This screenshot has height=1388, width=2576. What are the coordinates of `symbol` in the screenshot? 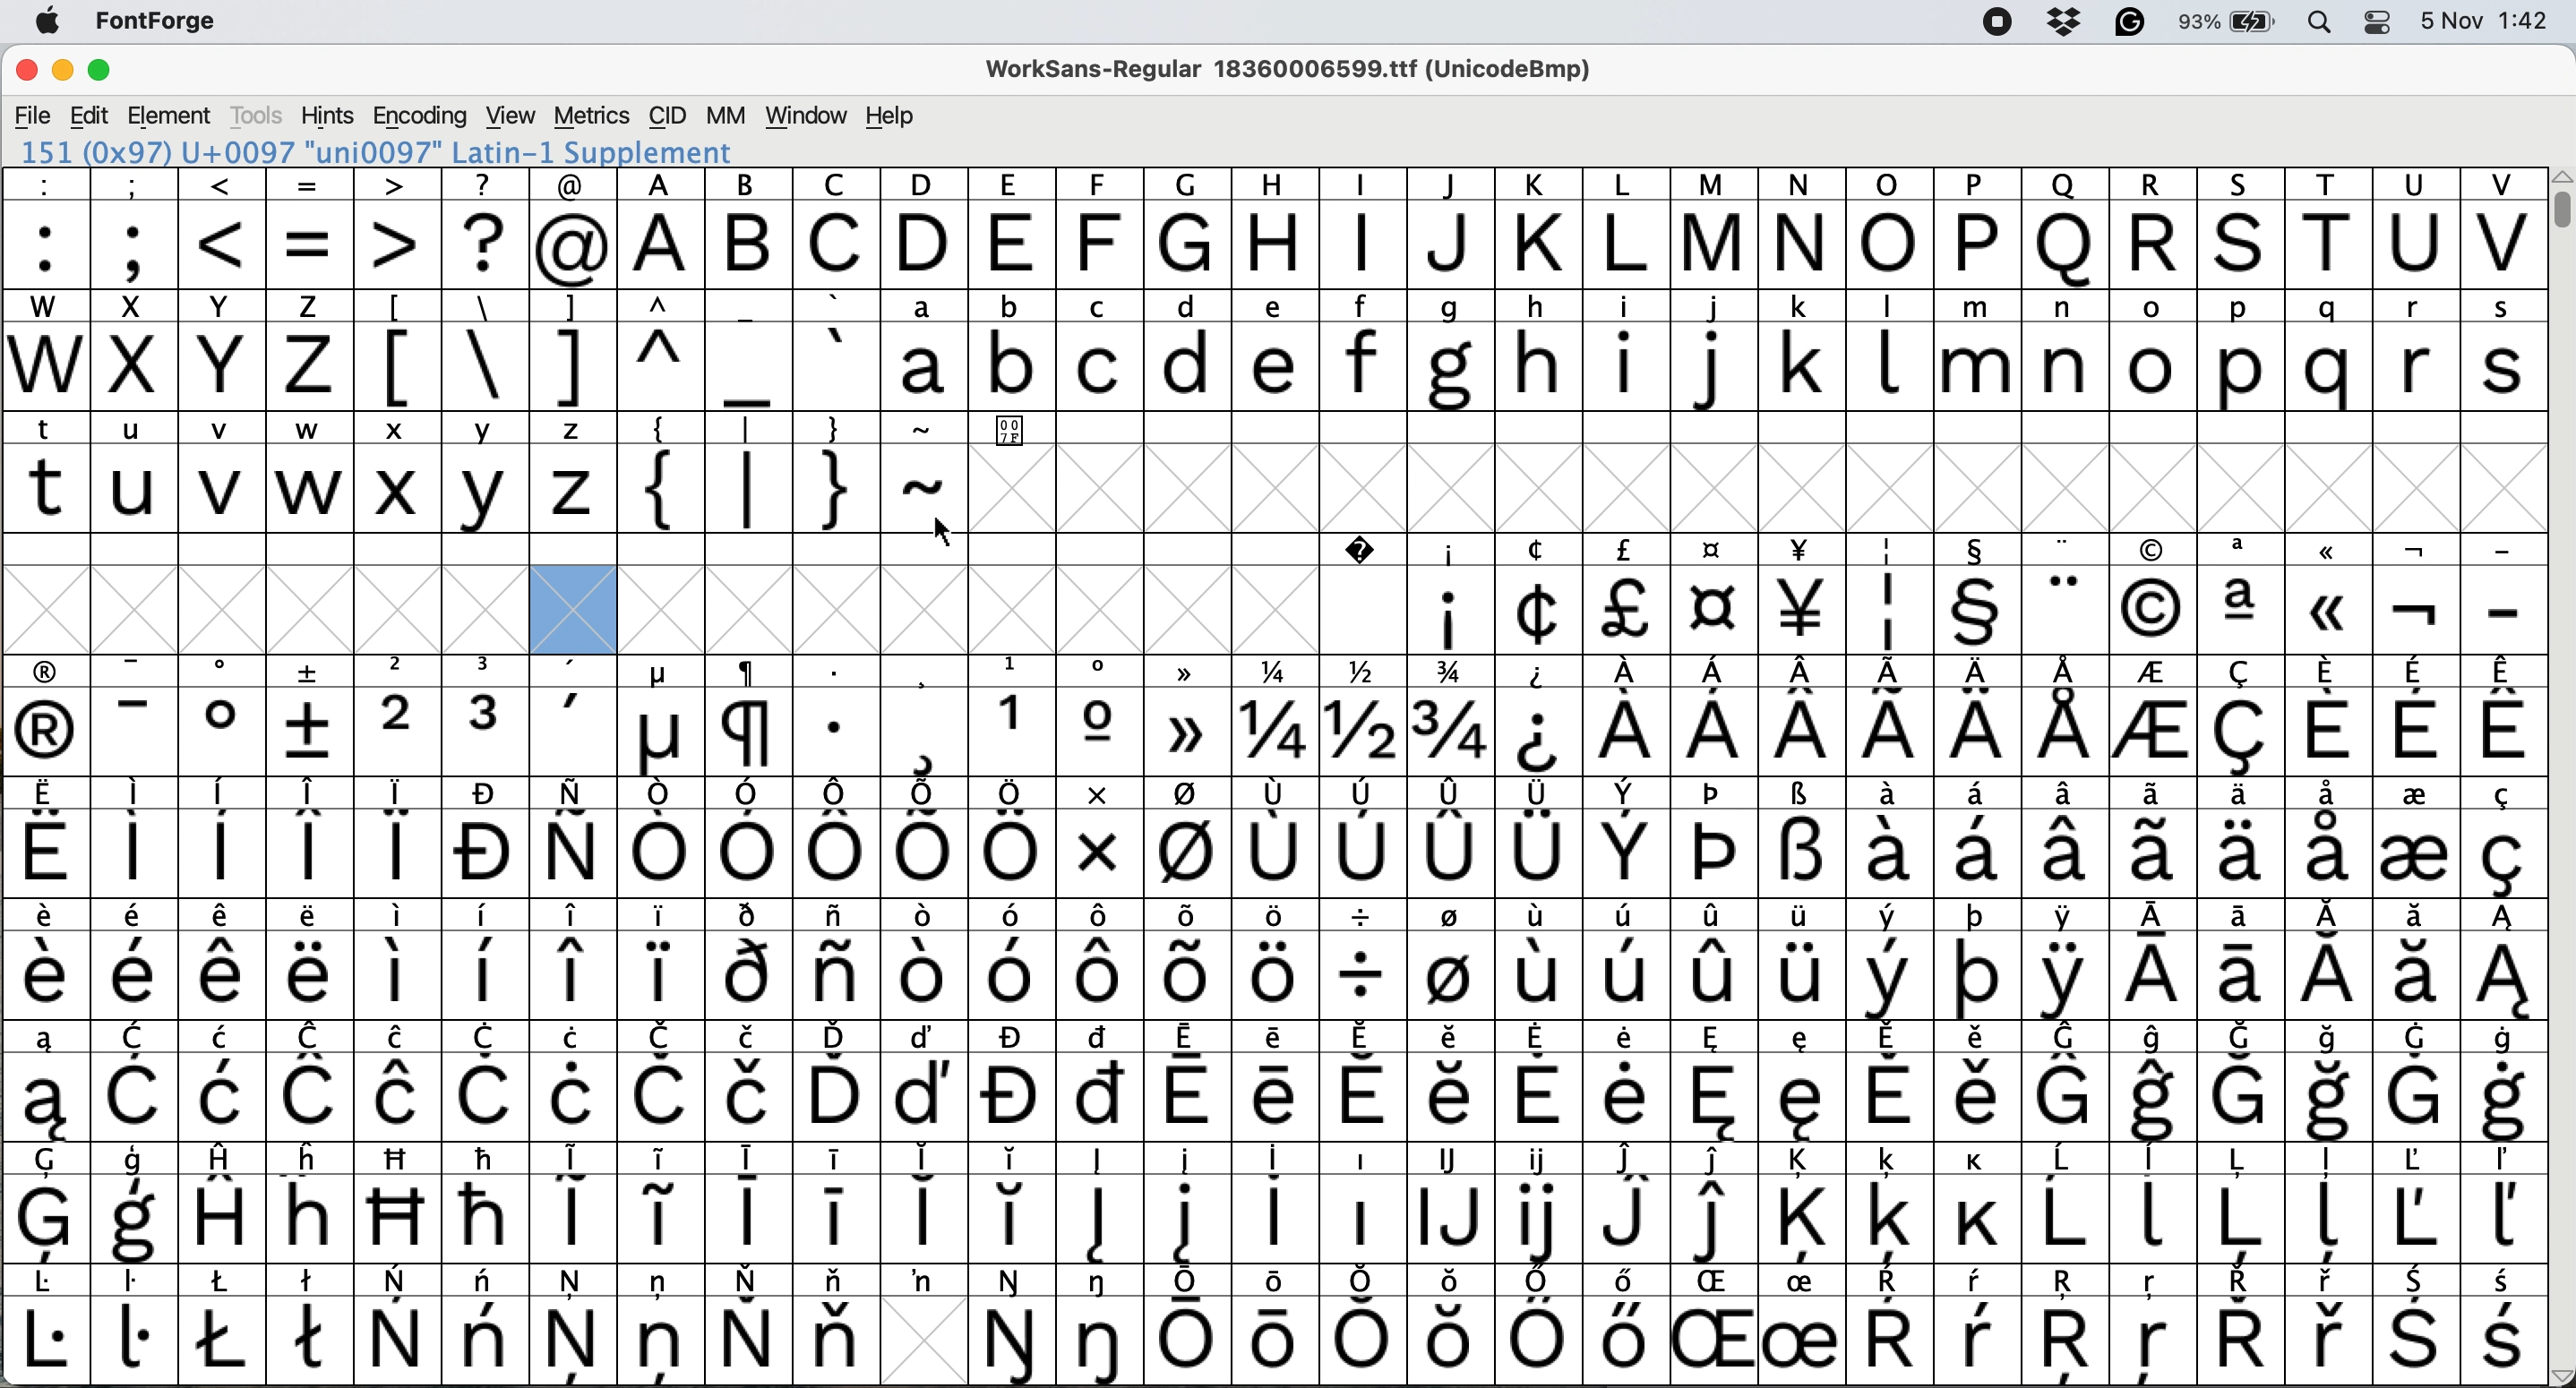 It's located at (43, 1082).